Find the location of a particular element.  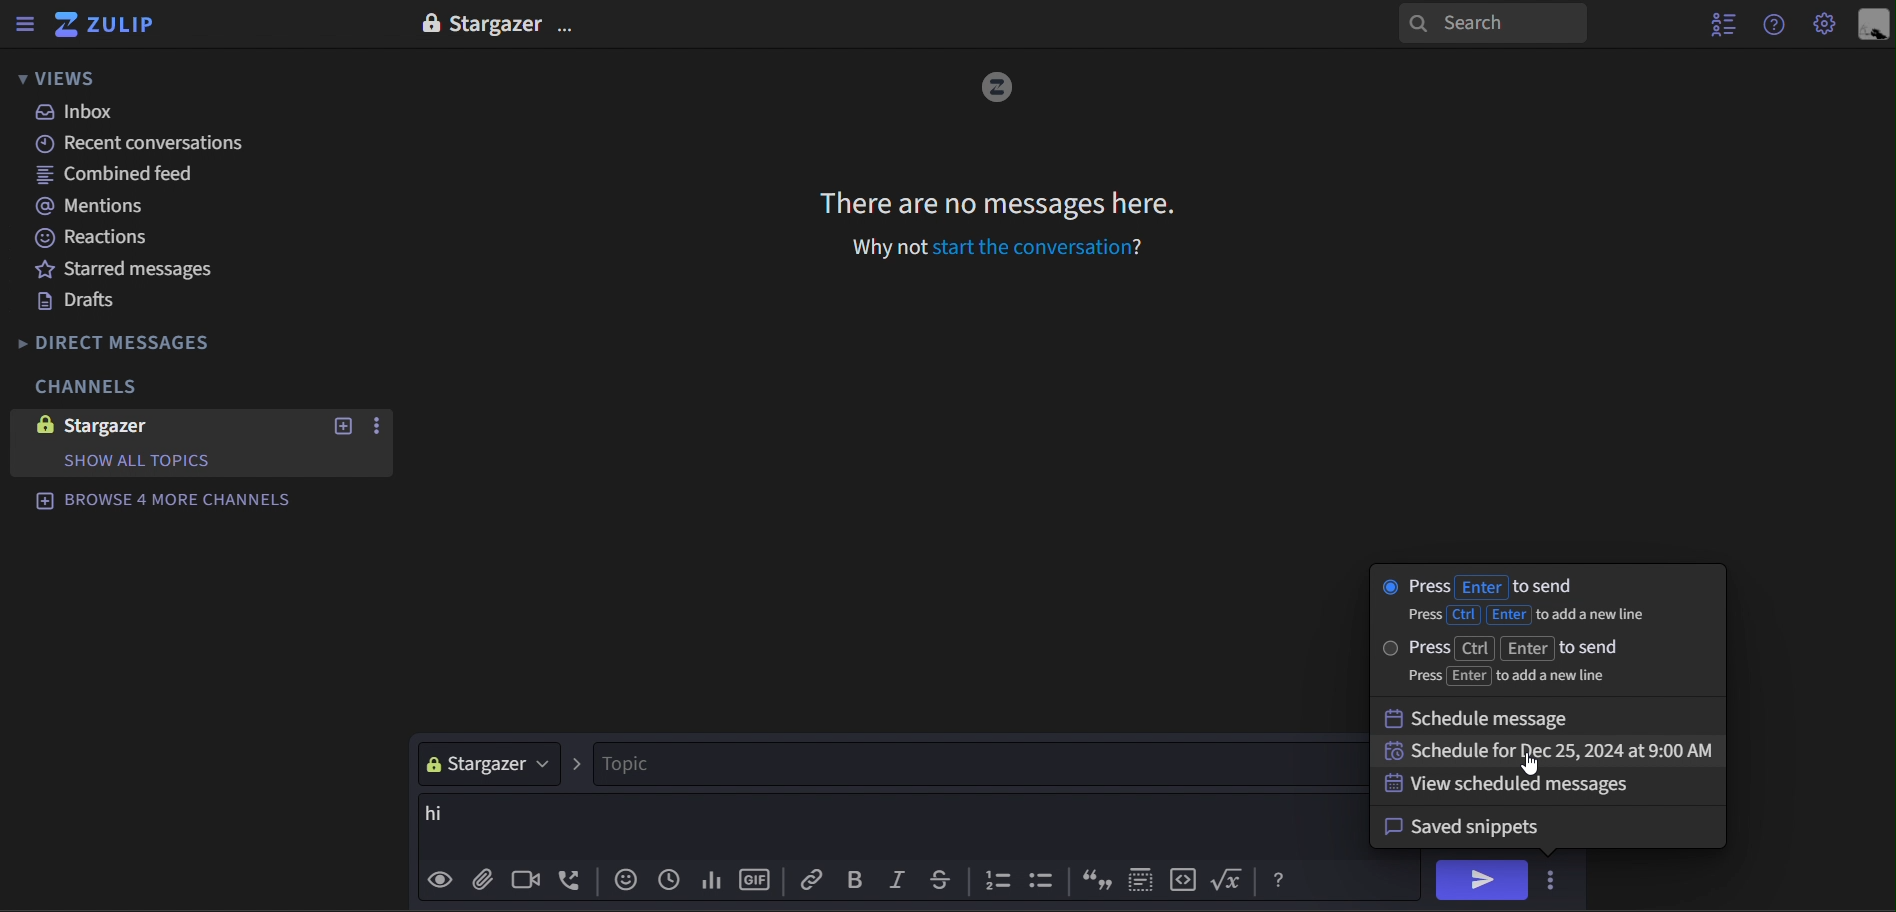

code is located at coordinates (1187, 880).